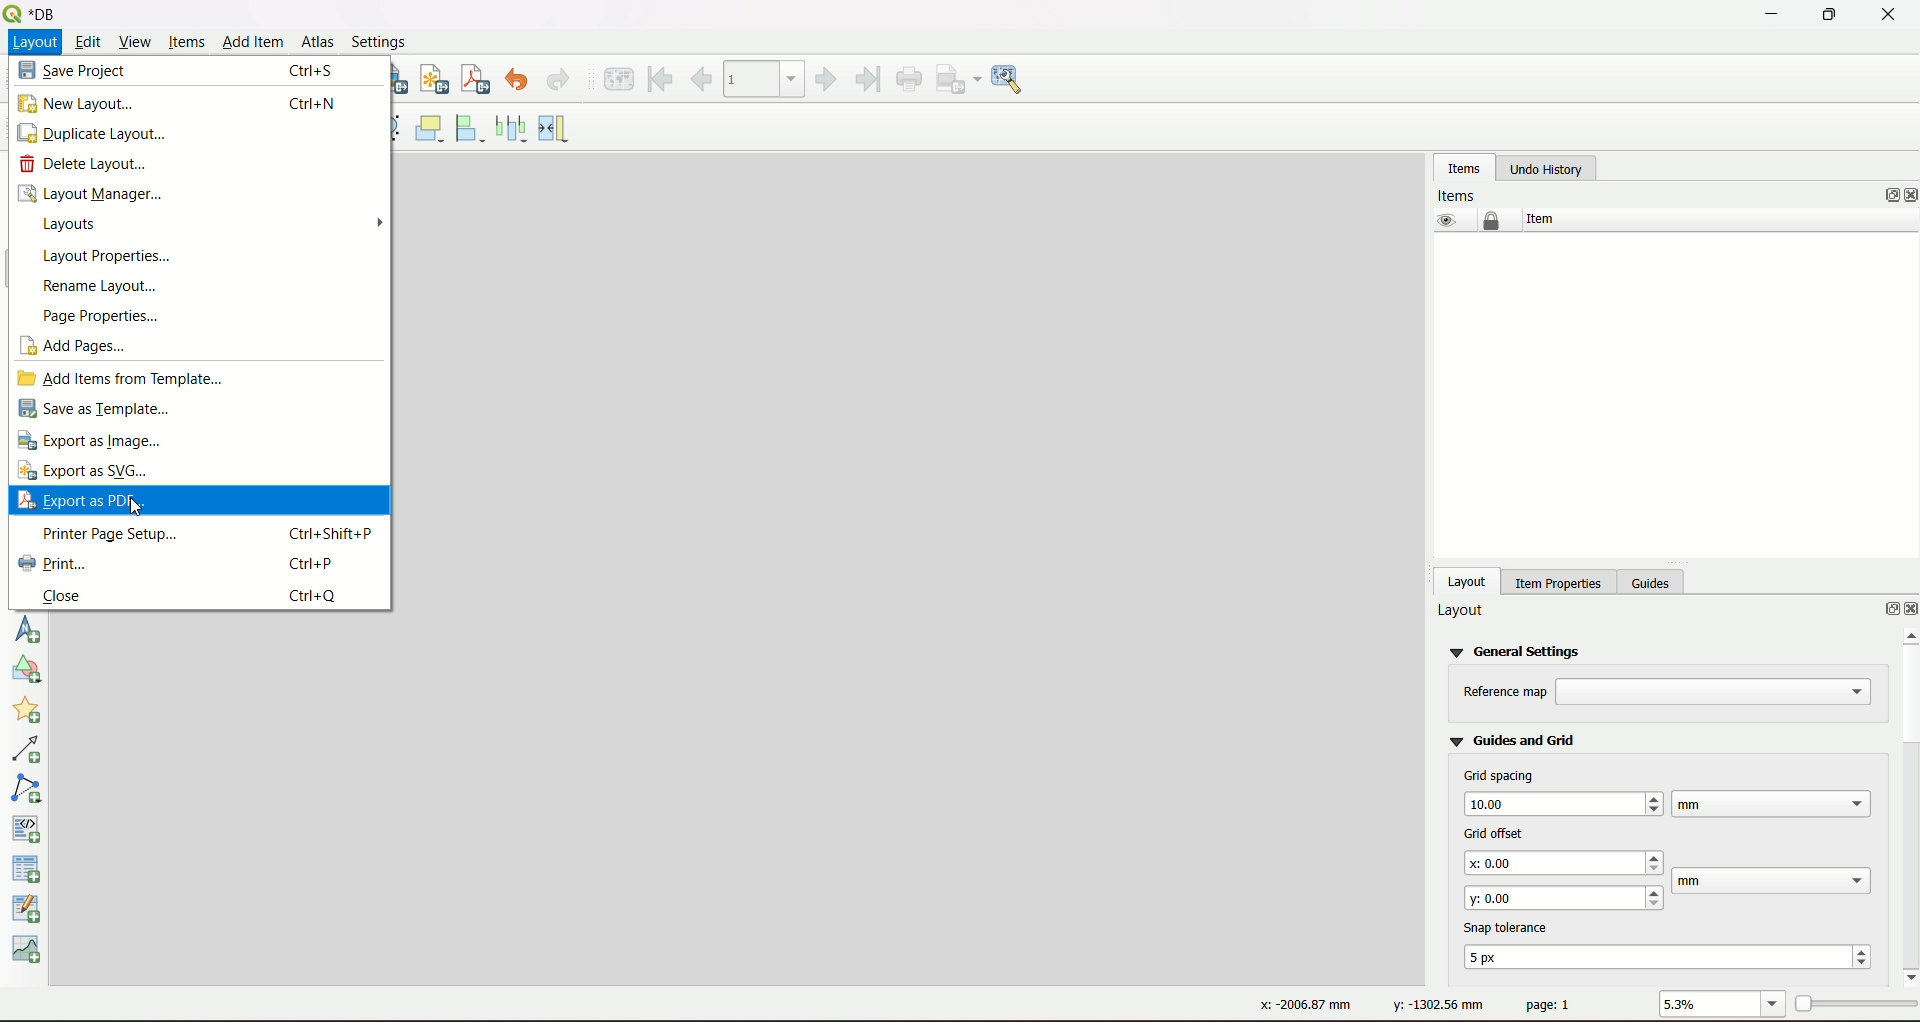 The height and width of the screenshot is (1022, 1920). Describe the element at coordinates (1298, 1005) in the screenshot. I see `dimension` at that location.